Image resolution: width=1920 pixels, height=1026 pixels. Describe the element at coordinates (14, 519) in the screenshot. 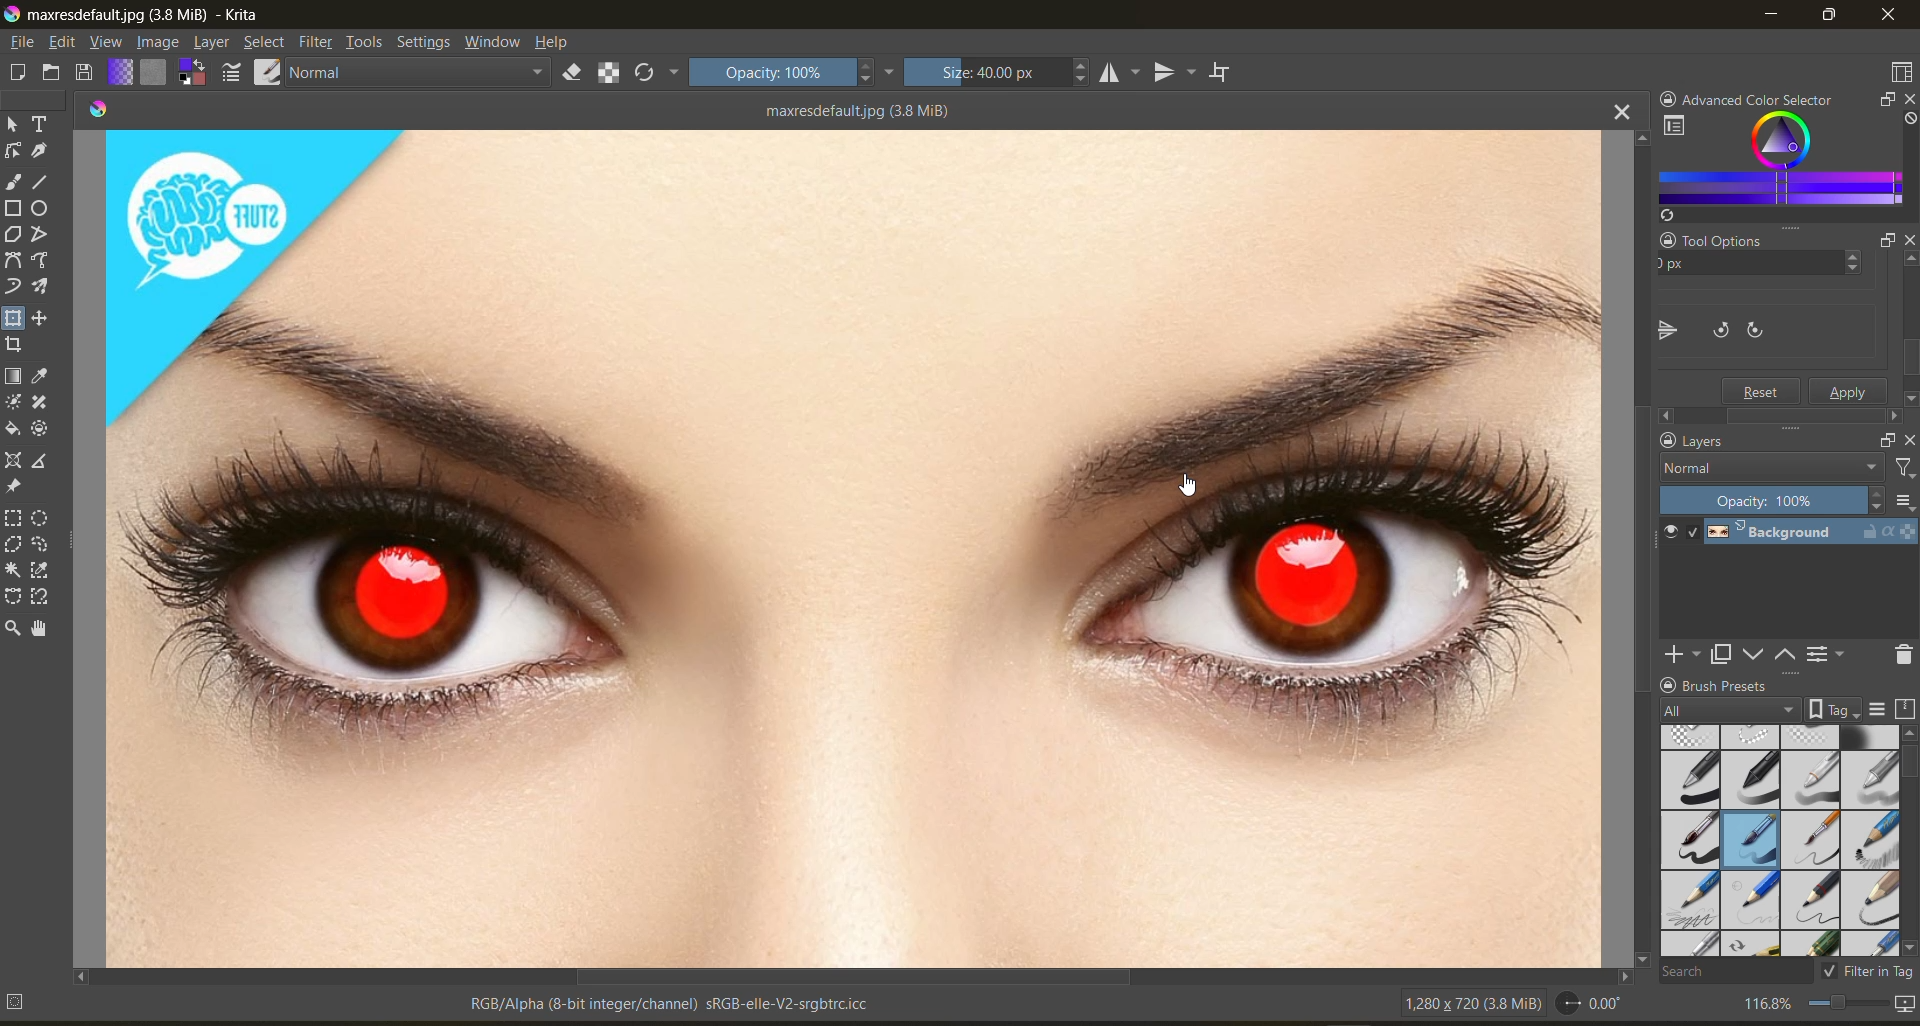

I see `tool` at that location.